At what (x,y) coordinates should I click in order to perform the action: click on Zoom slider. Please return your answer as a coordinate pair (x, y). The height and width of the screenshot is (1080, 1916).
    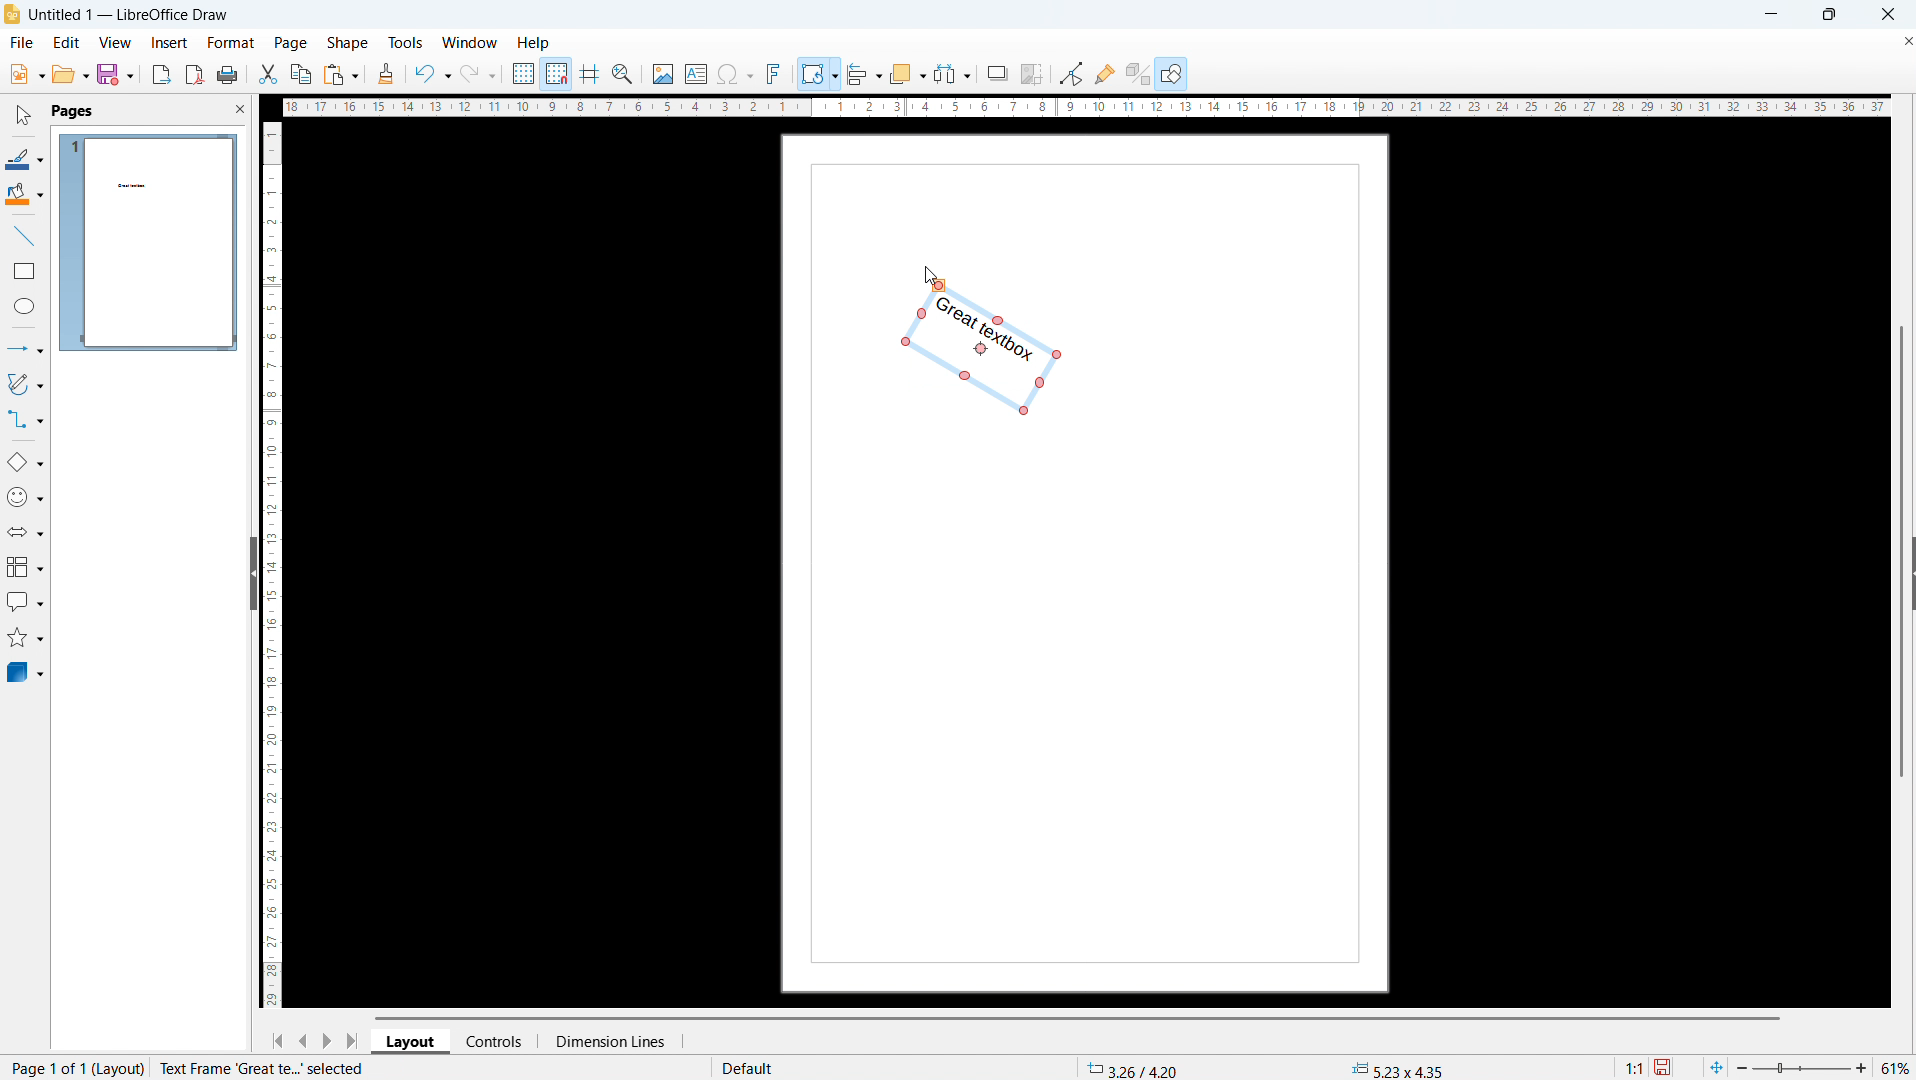
    Looking at the image, I should click on (1804, 1069).